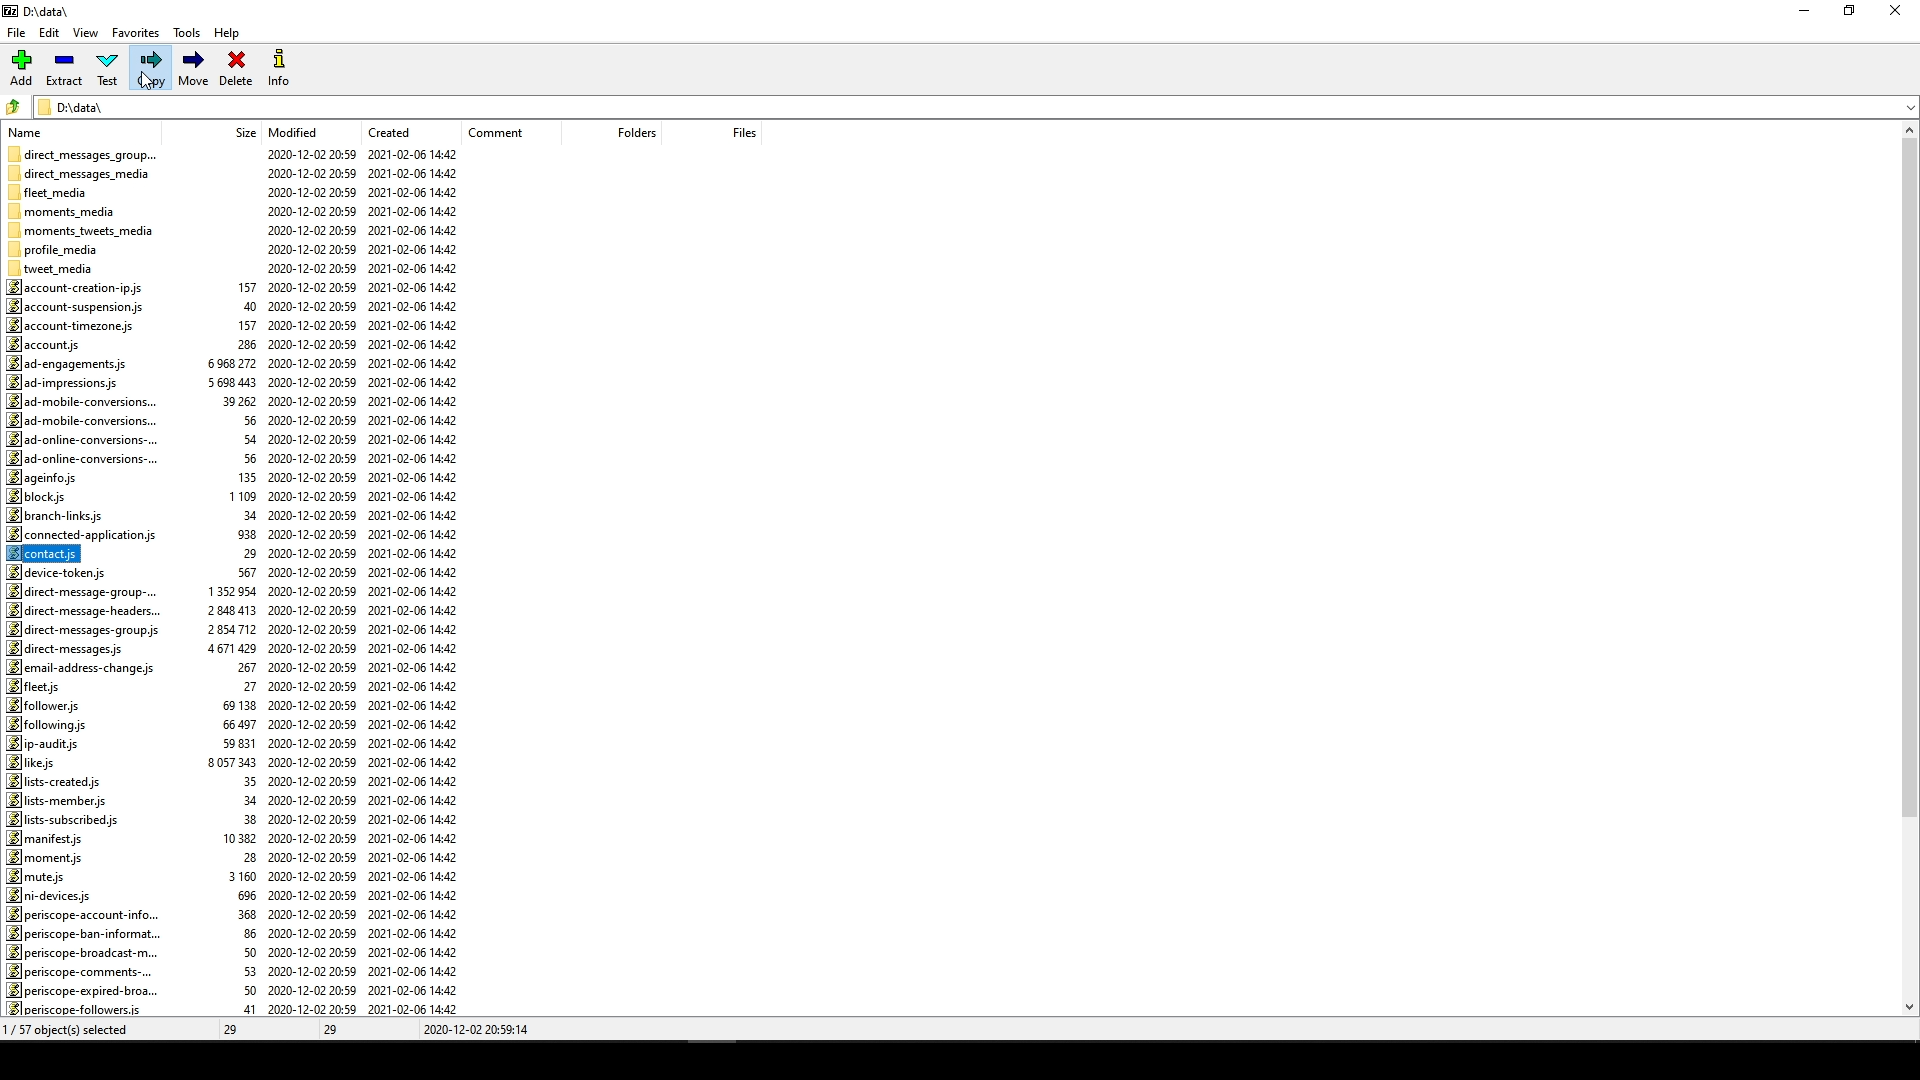 This screenshot has width=1920, height=1080. Describe the element at coordinates (37, 497) in the screenshot. I see `block.js` at that location.